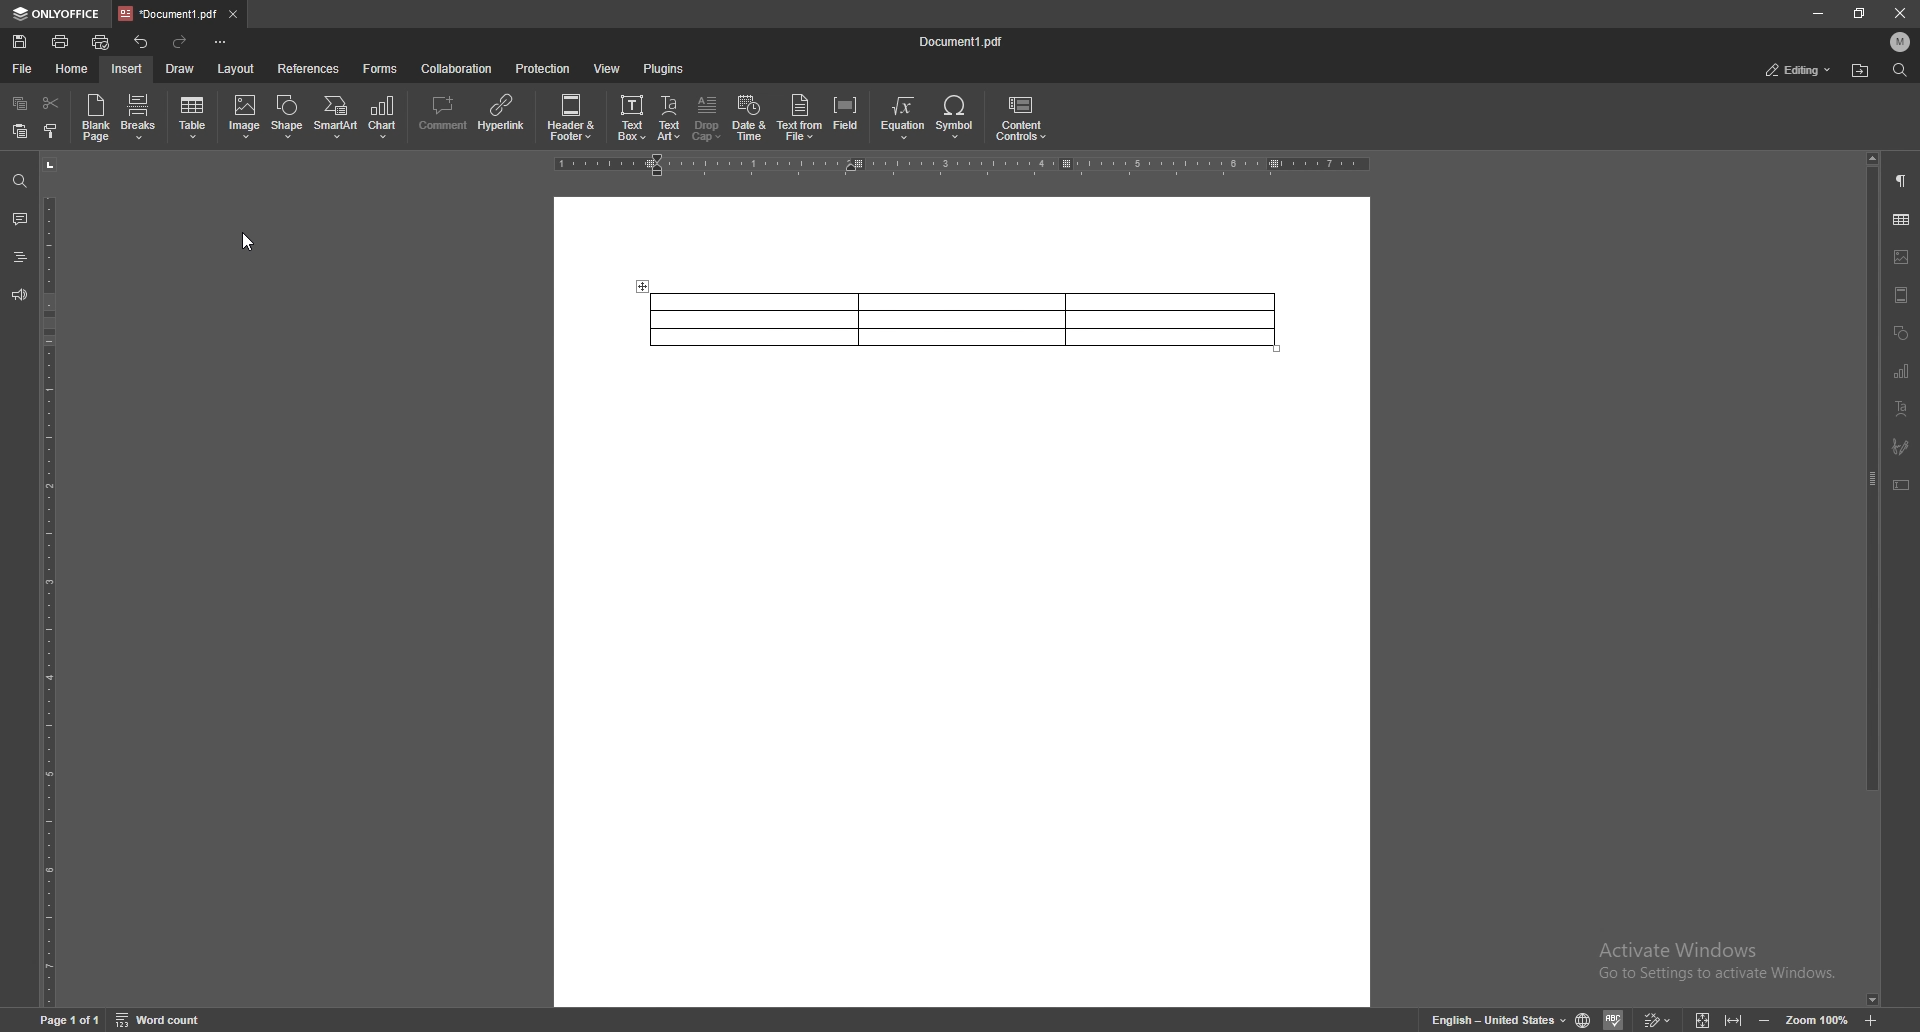 This screenshot has height=1032, width=1920. Describe the element at coordinates (245, 117) in the screenshot. I see `image` at that location.